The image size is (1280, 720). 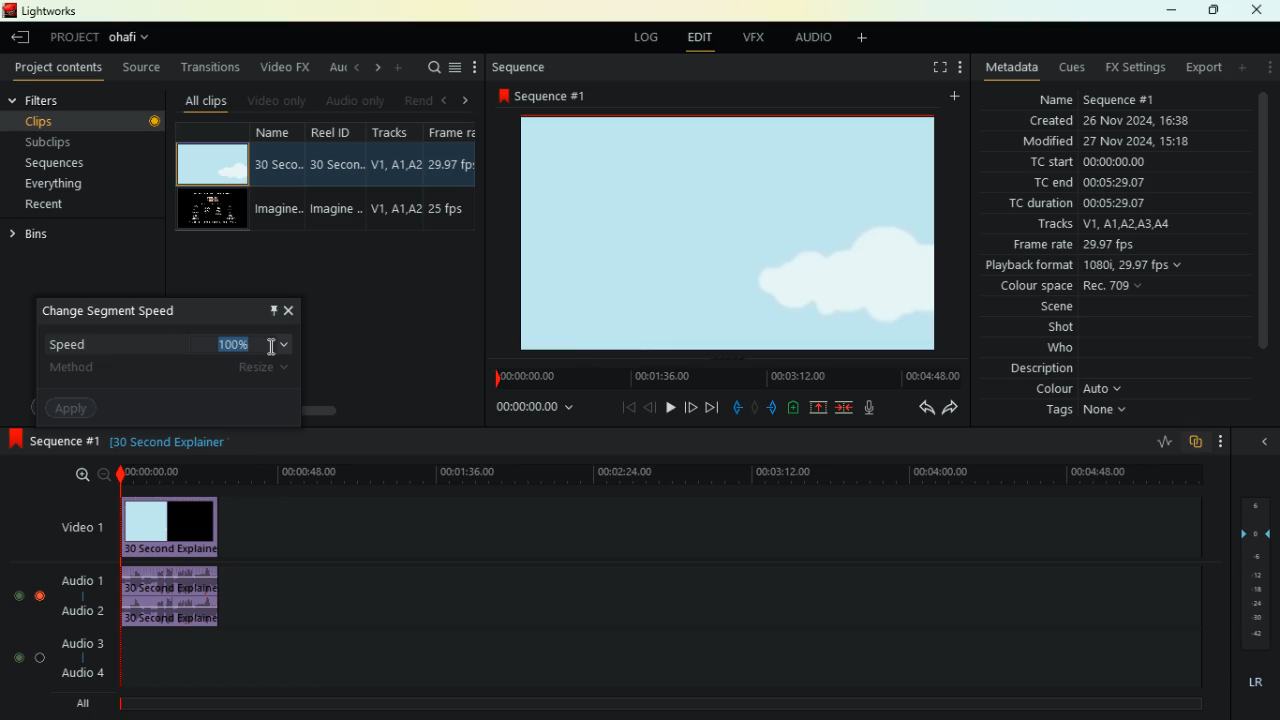 What do you see at coordinates (533, 68) in the screenshot?
I see `sequence` at bounding box center [533, 68].